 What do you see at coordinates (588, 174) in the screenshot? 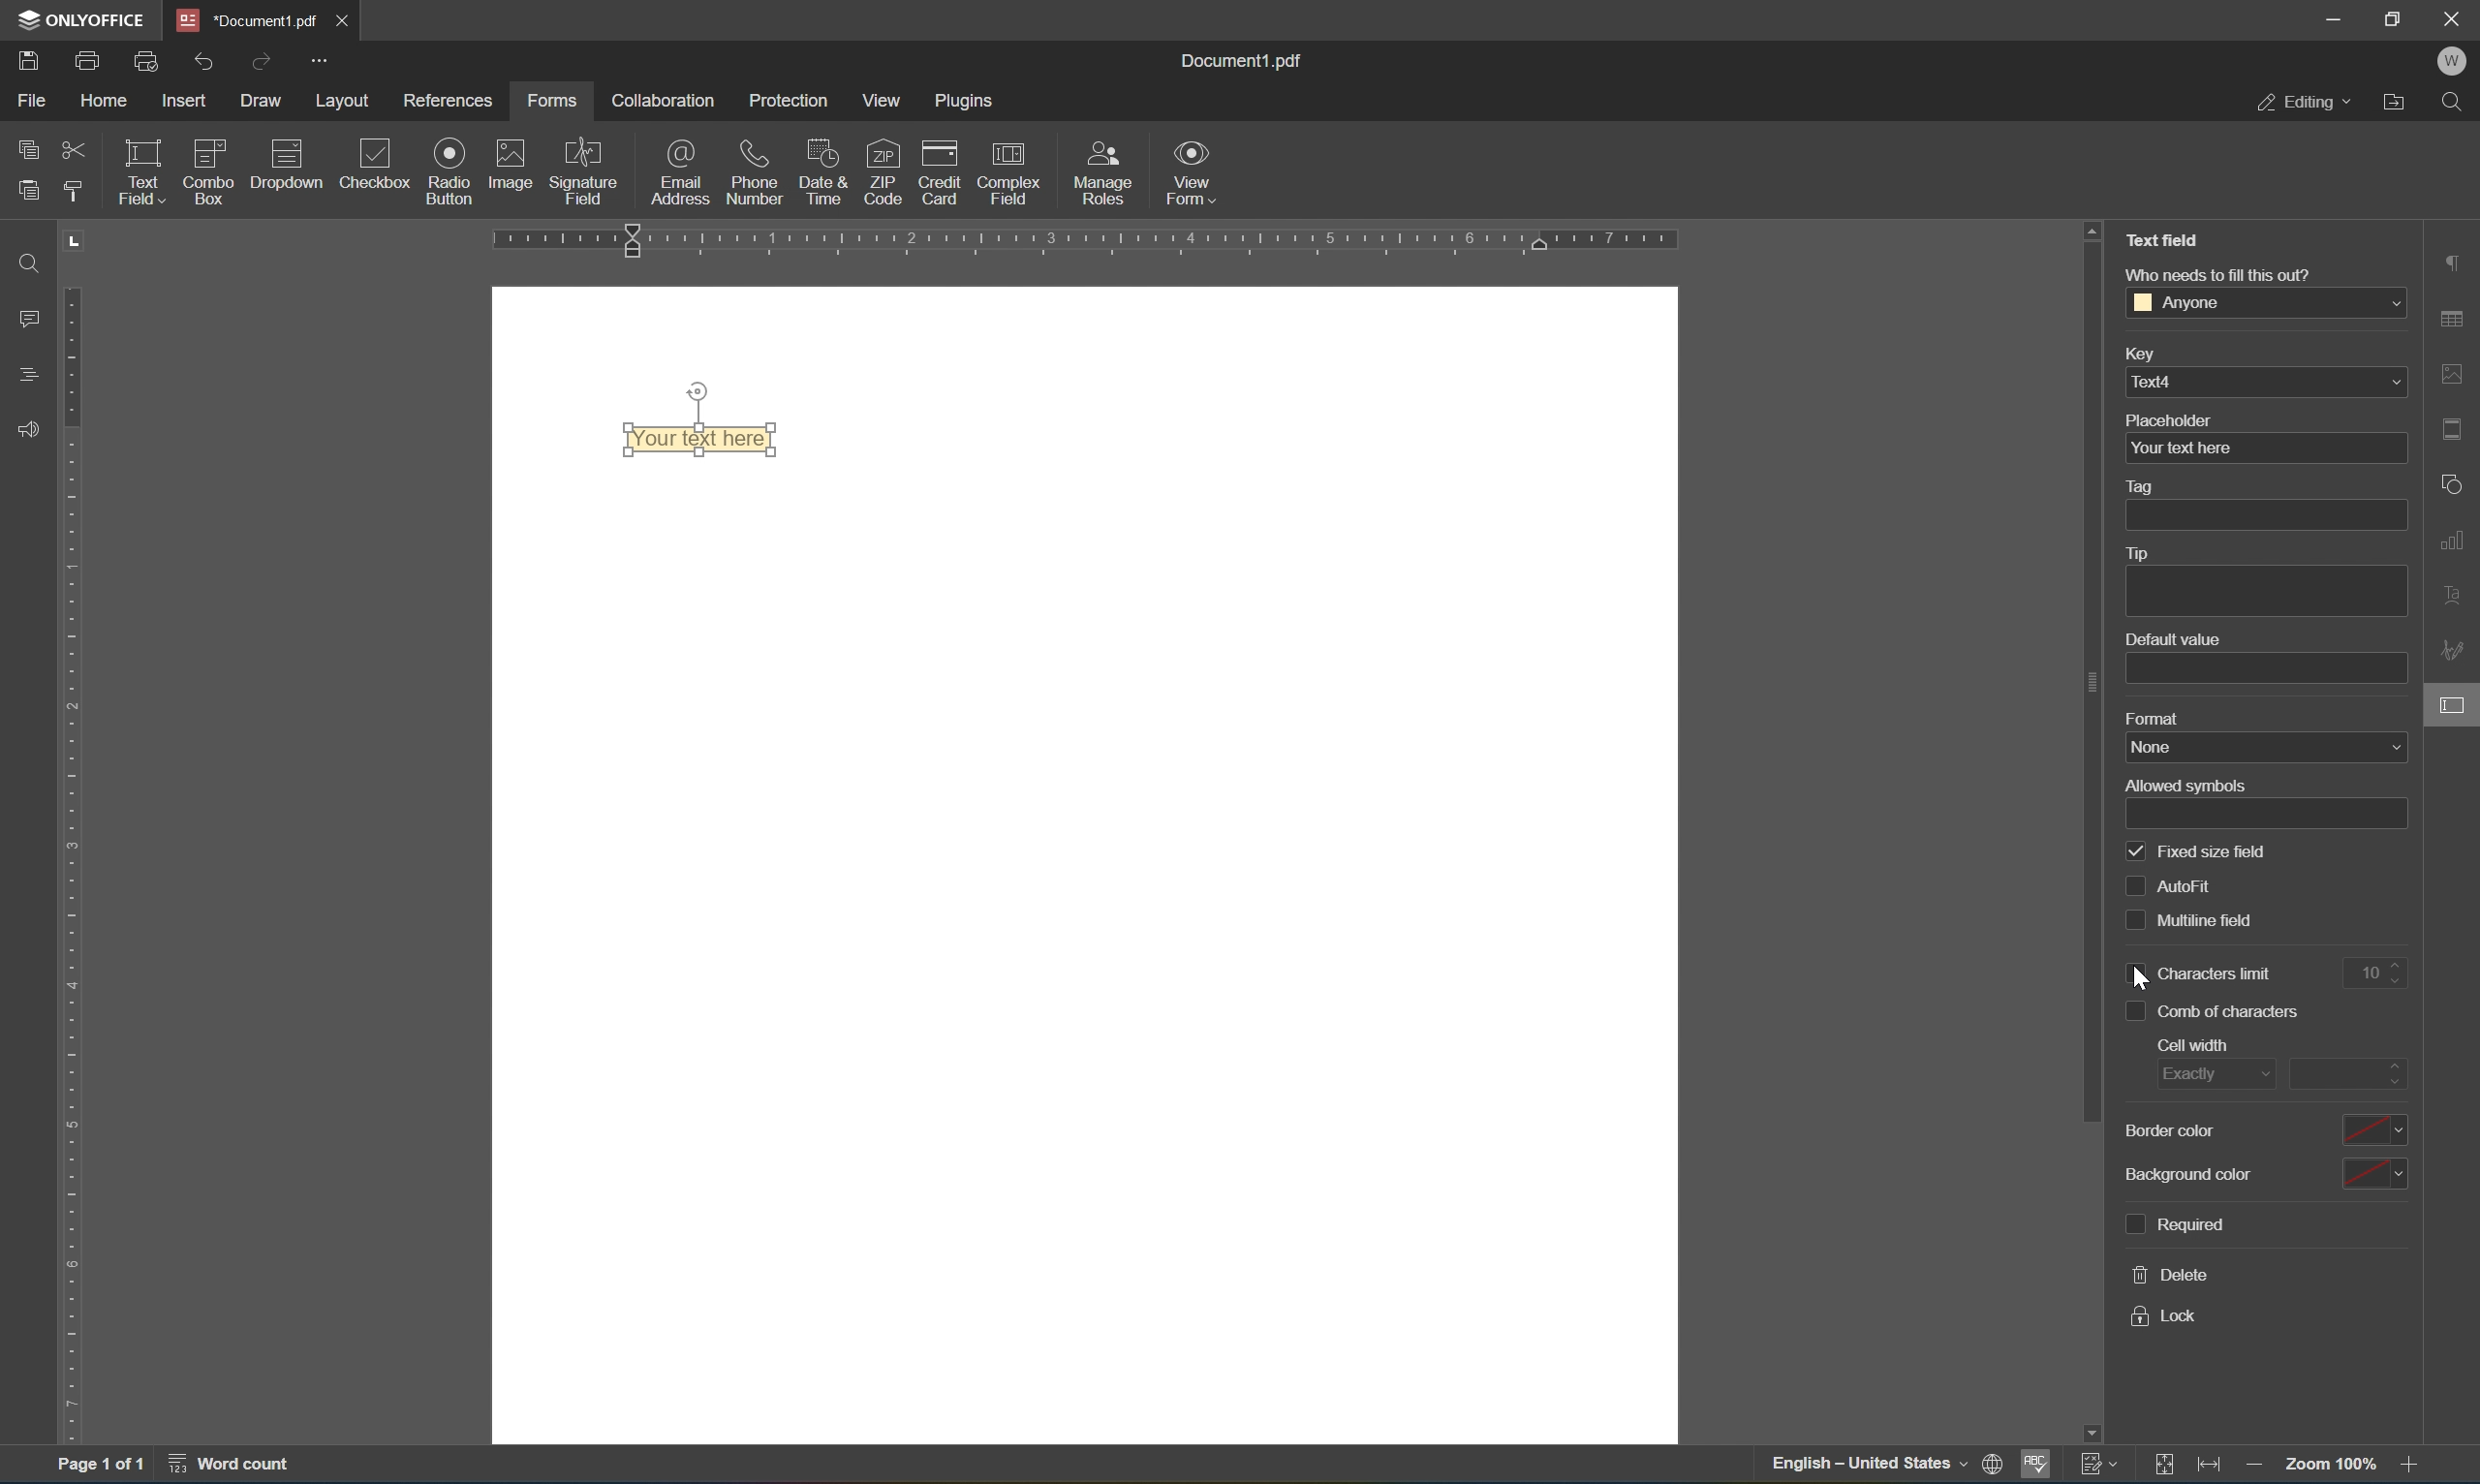
I see `signature field` at bounding box center [588, 174].